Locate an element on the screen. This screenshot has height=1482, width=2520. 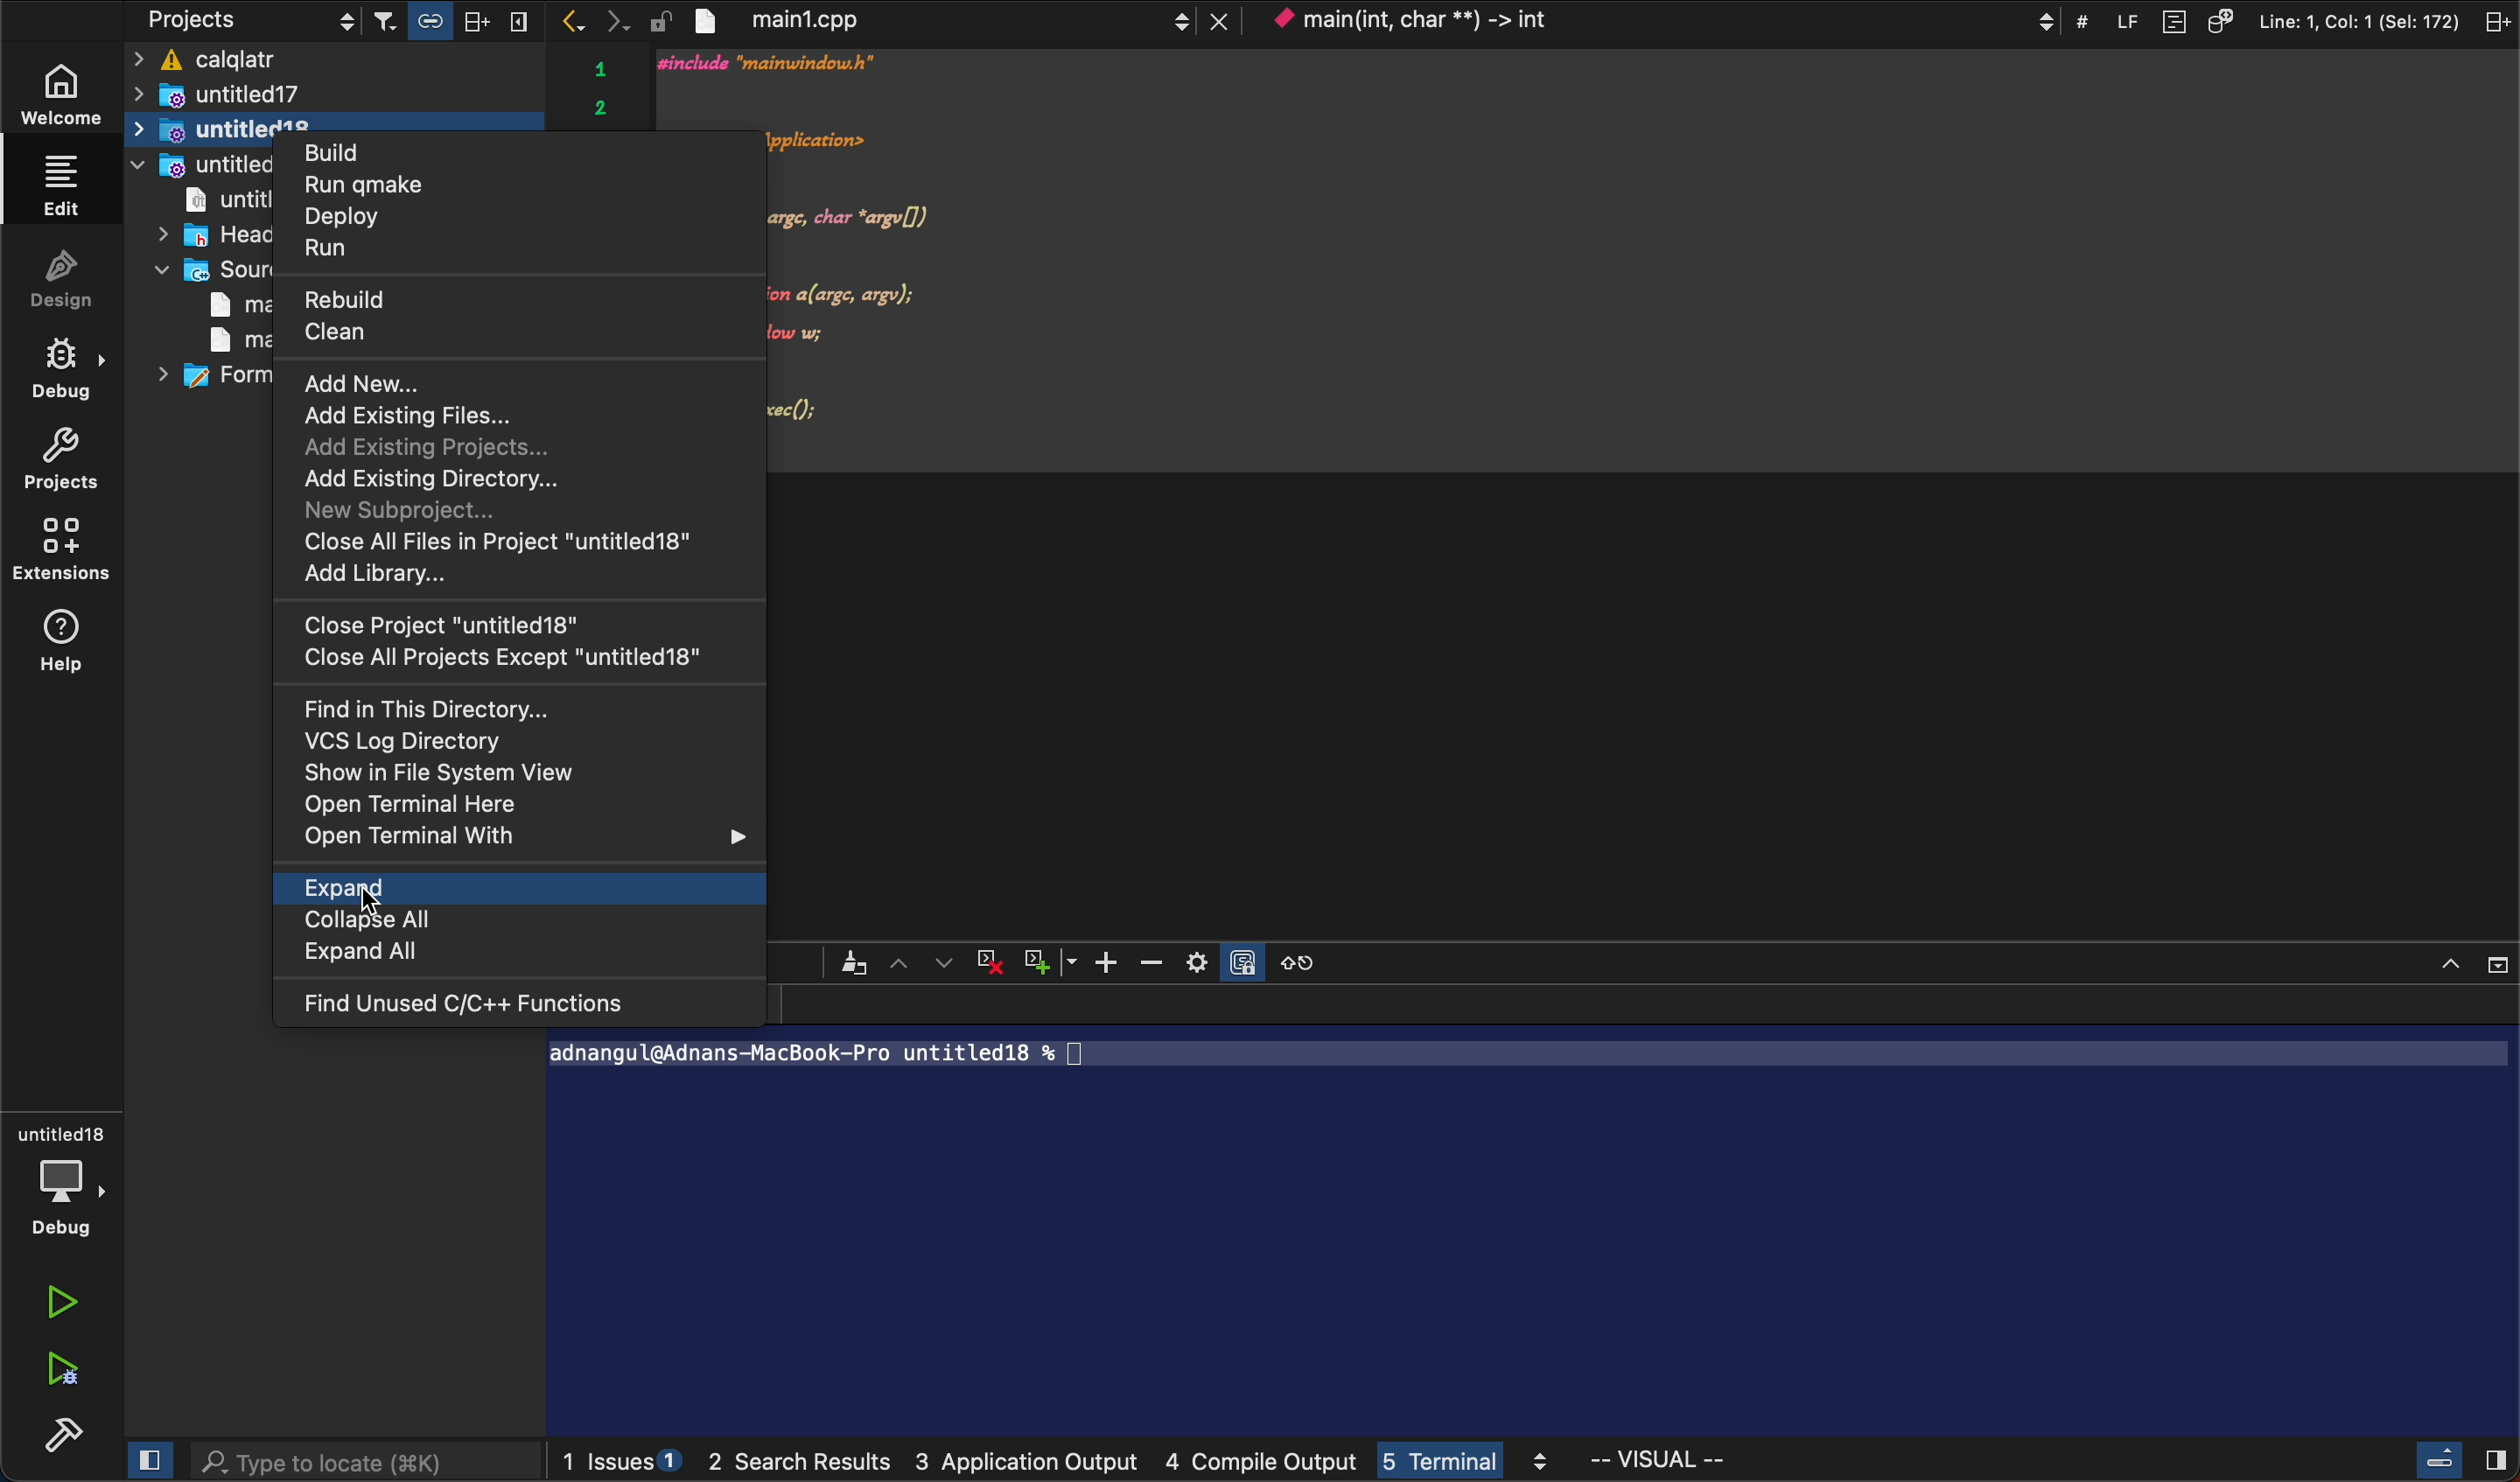
find is located at coordinates (459, 709).